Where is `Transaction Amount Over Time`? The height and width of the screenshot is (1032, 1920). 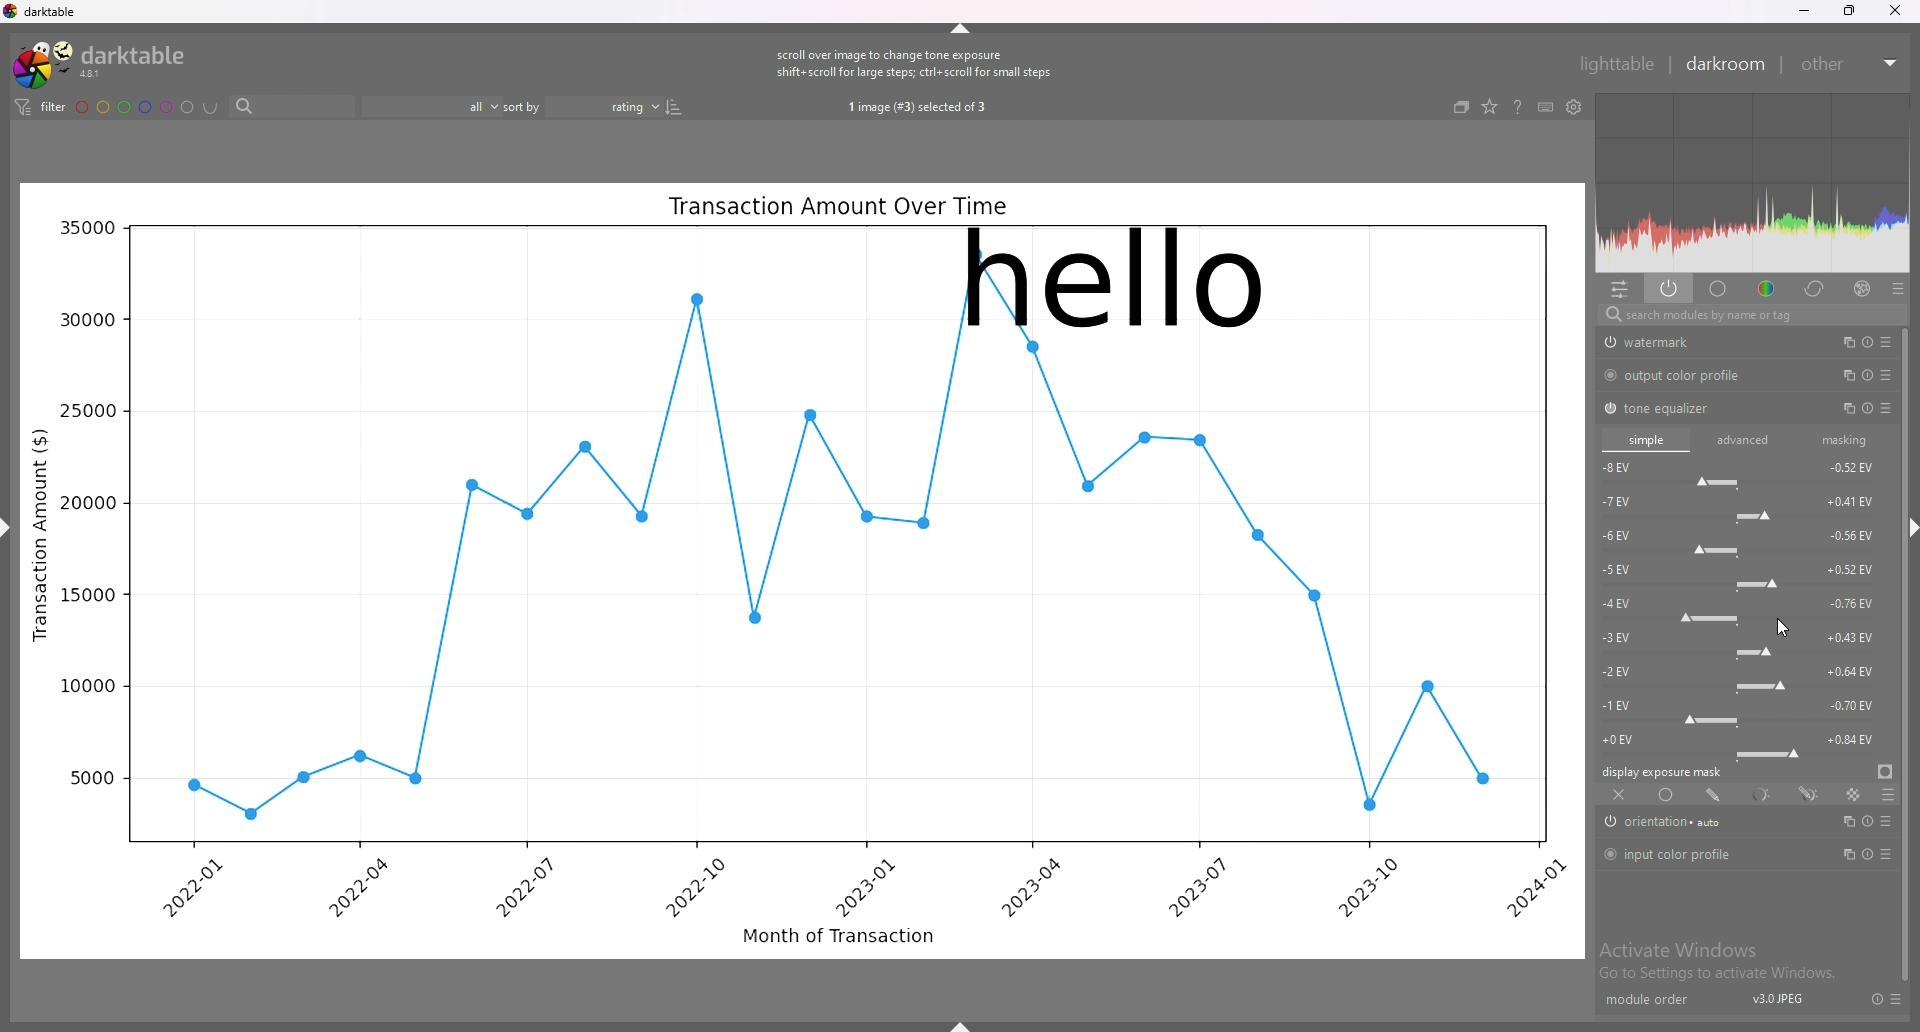 Transaction Amount Over Time is located at coordinates (837, 206).